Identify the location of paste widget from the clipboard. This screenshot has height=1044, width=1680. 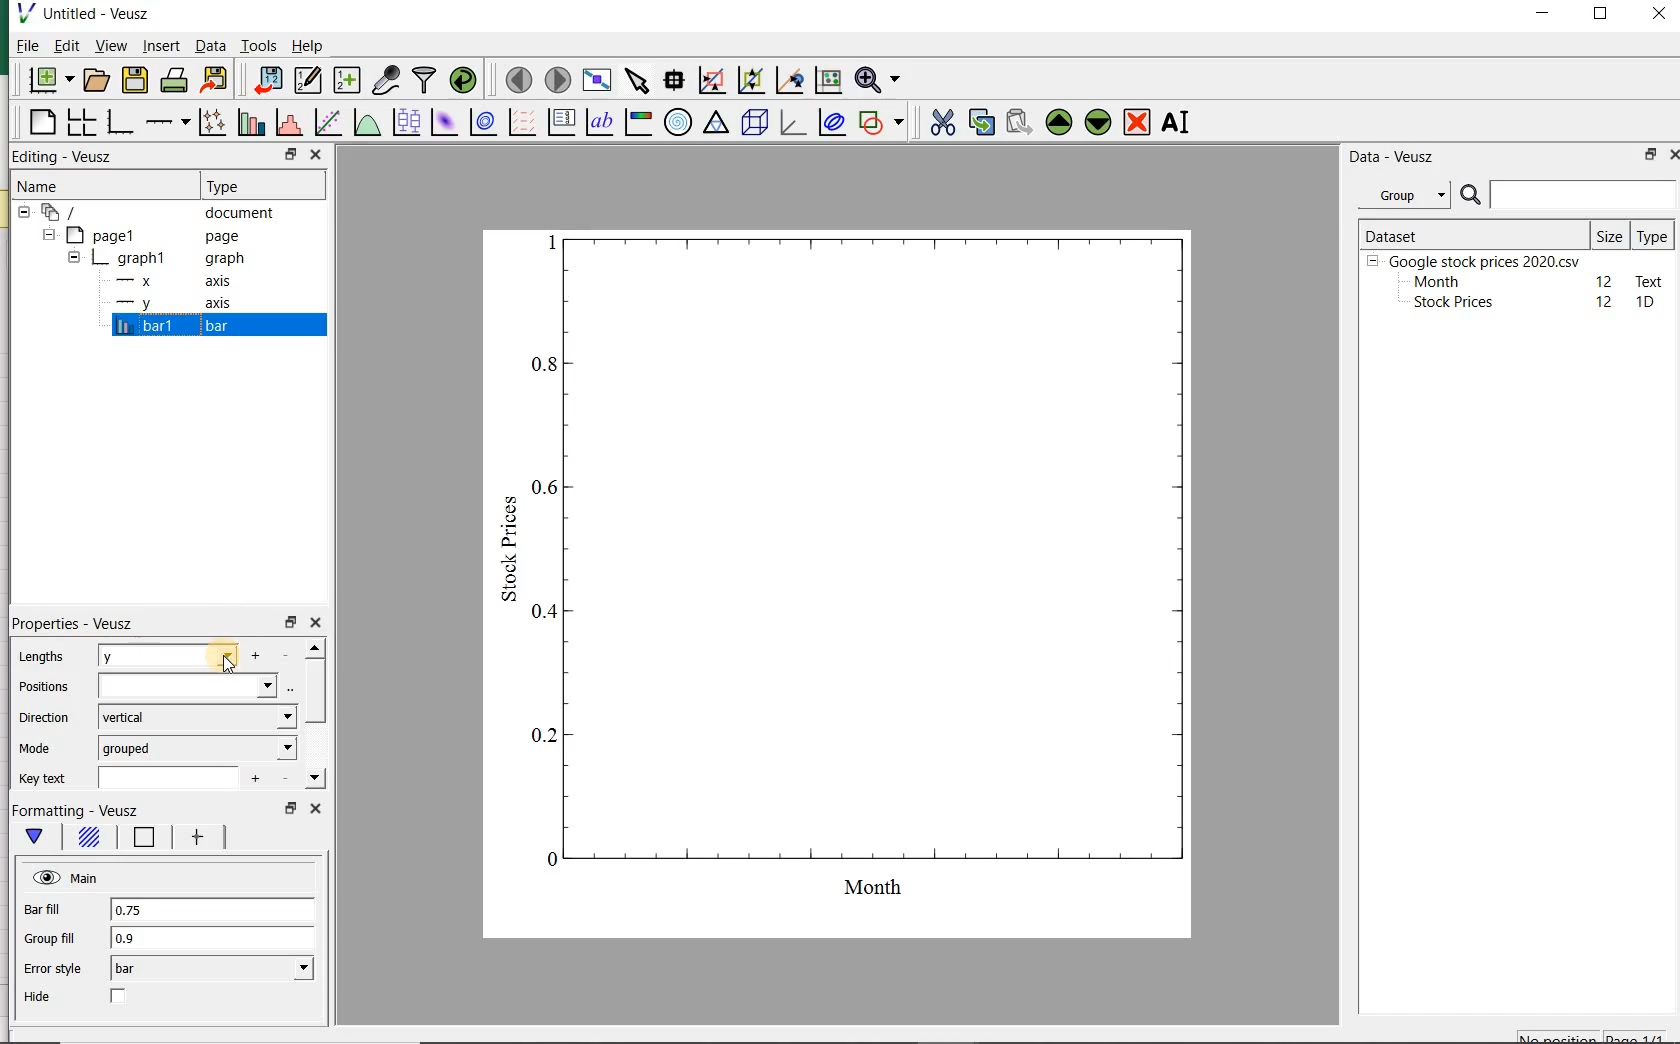
(1019, 123).